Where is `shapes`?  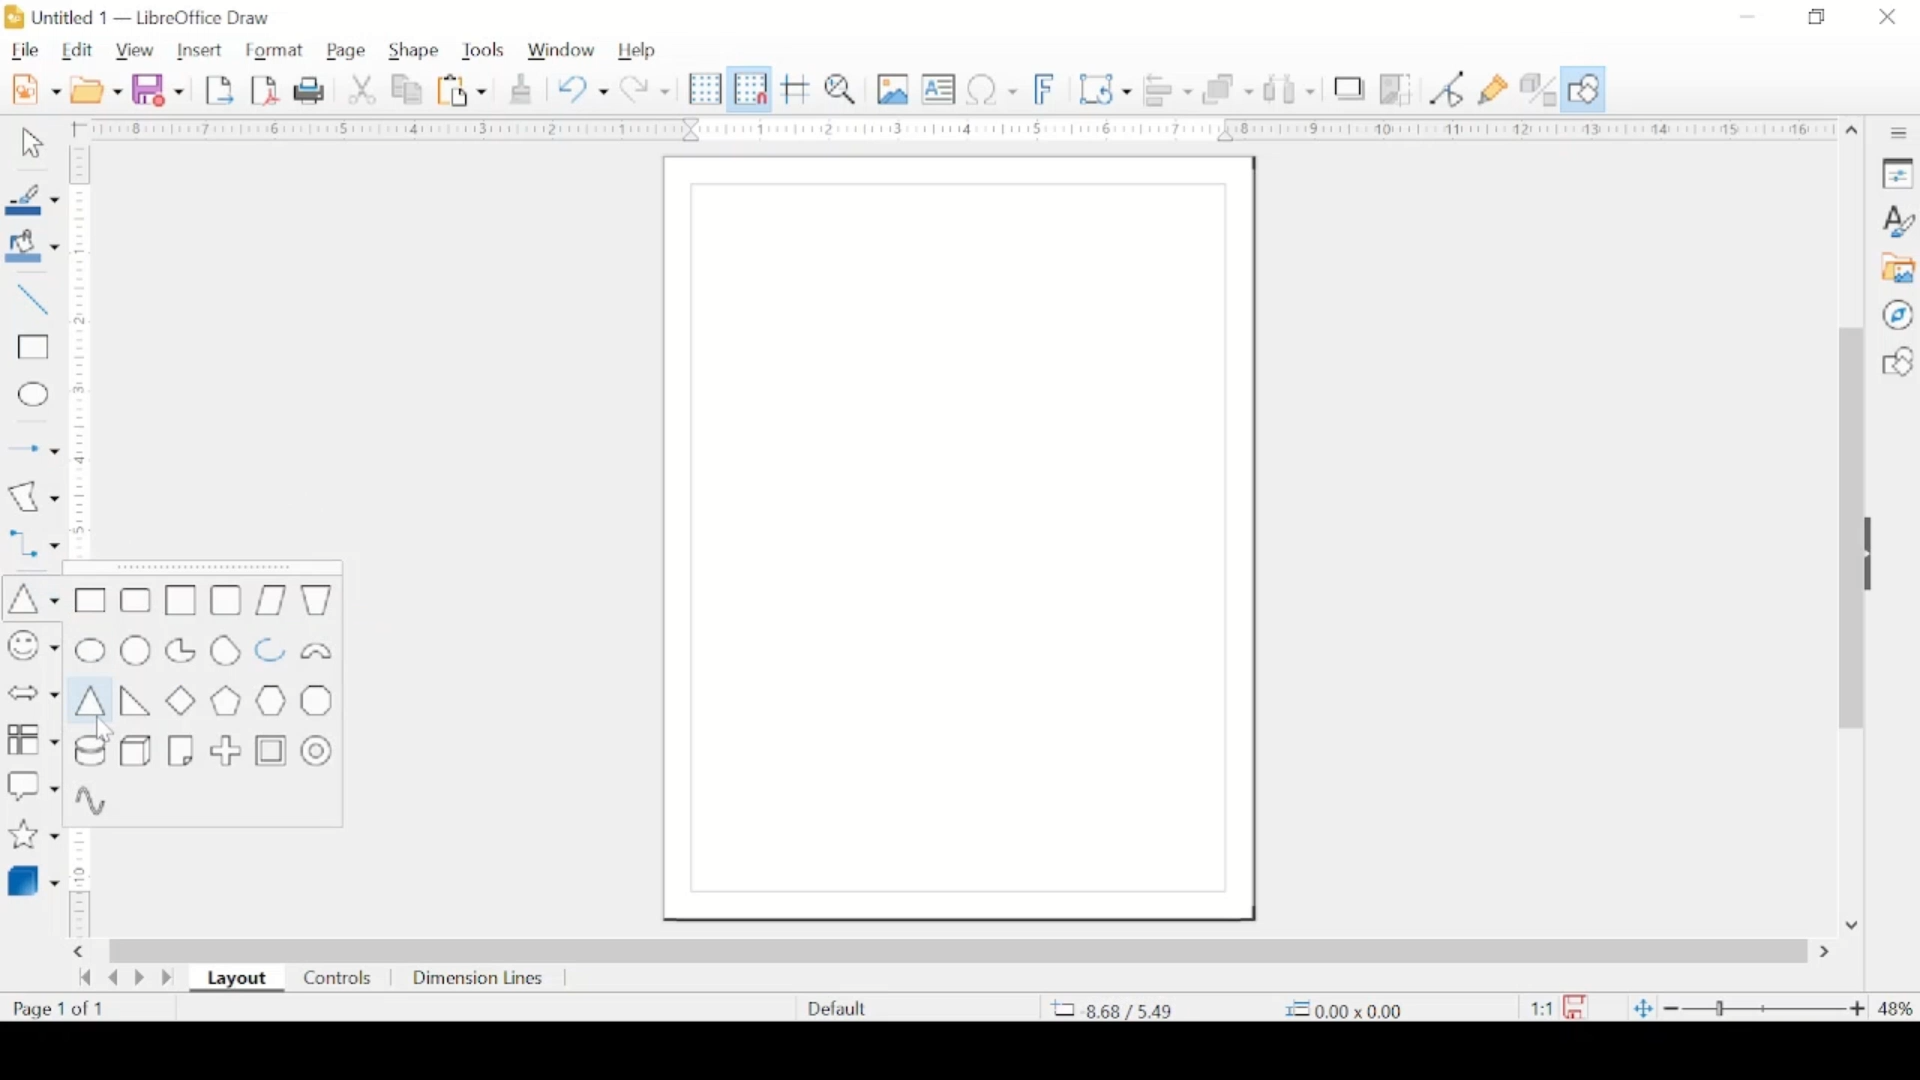
shapes is located at coordinates (1897, 362).